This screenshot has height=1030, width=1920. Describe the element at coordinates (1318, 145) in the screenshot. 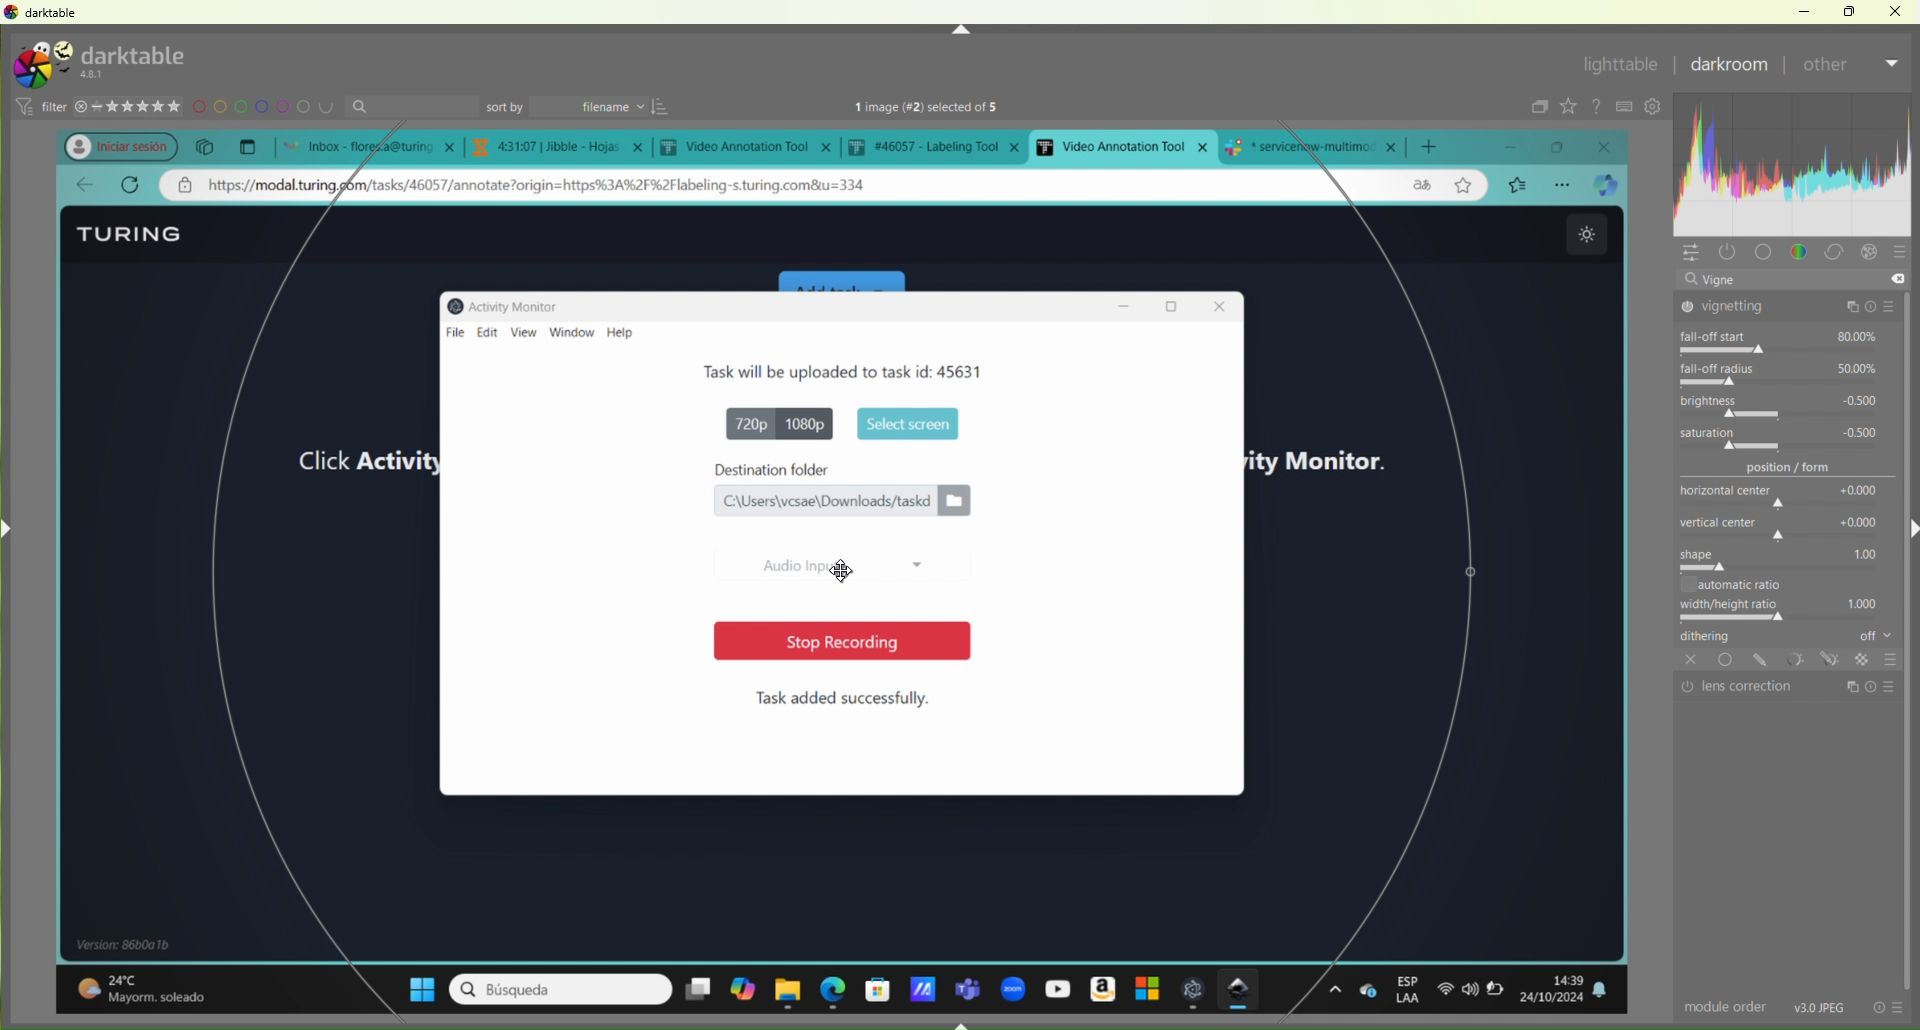

I see `tab` at that location.